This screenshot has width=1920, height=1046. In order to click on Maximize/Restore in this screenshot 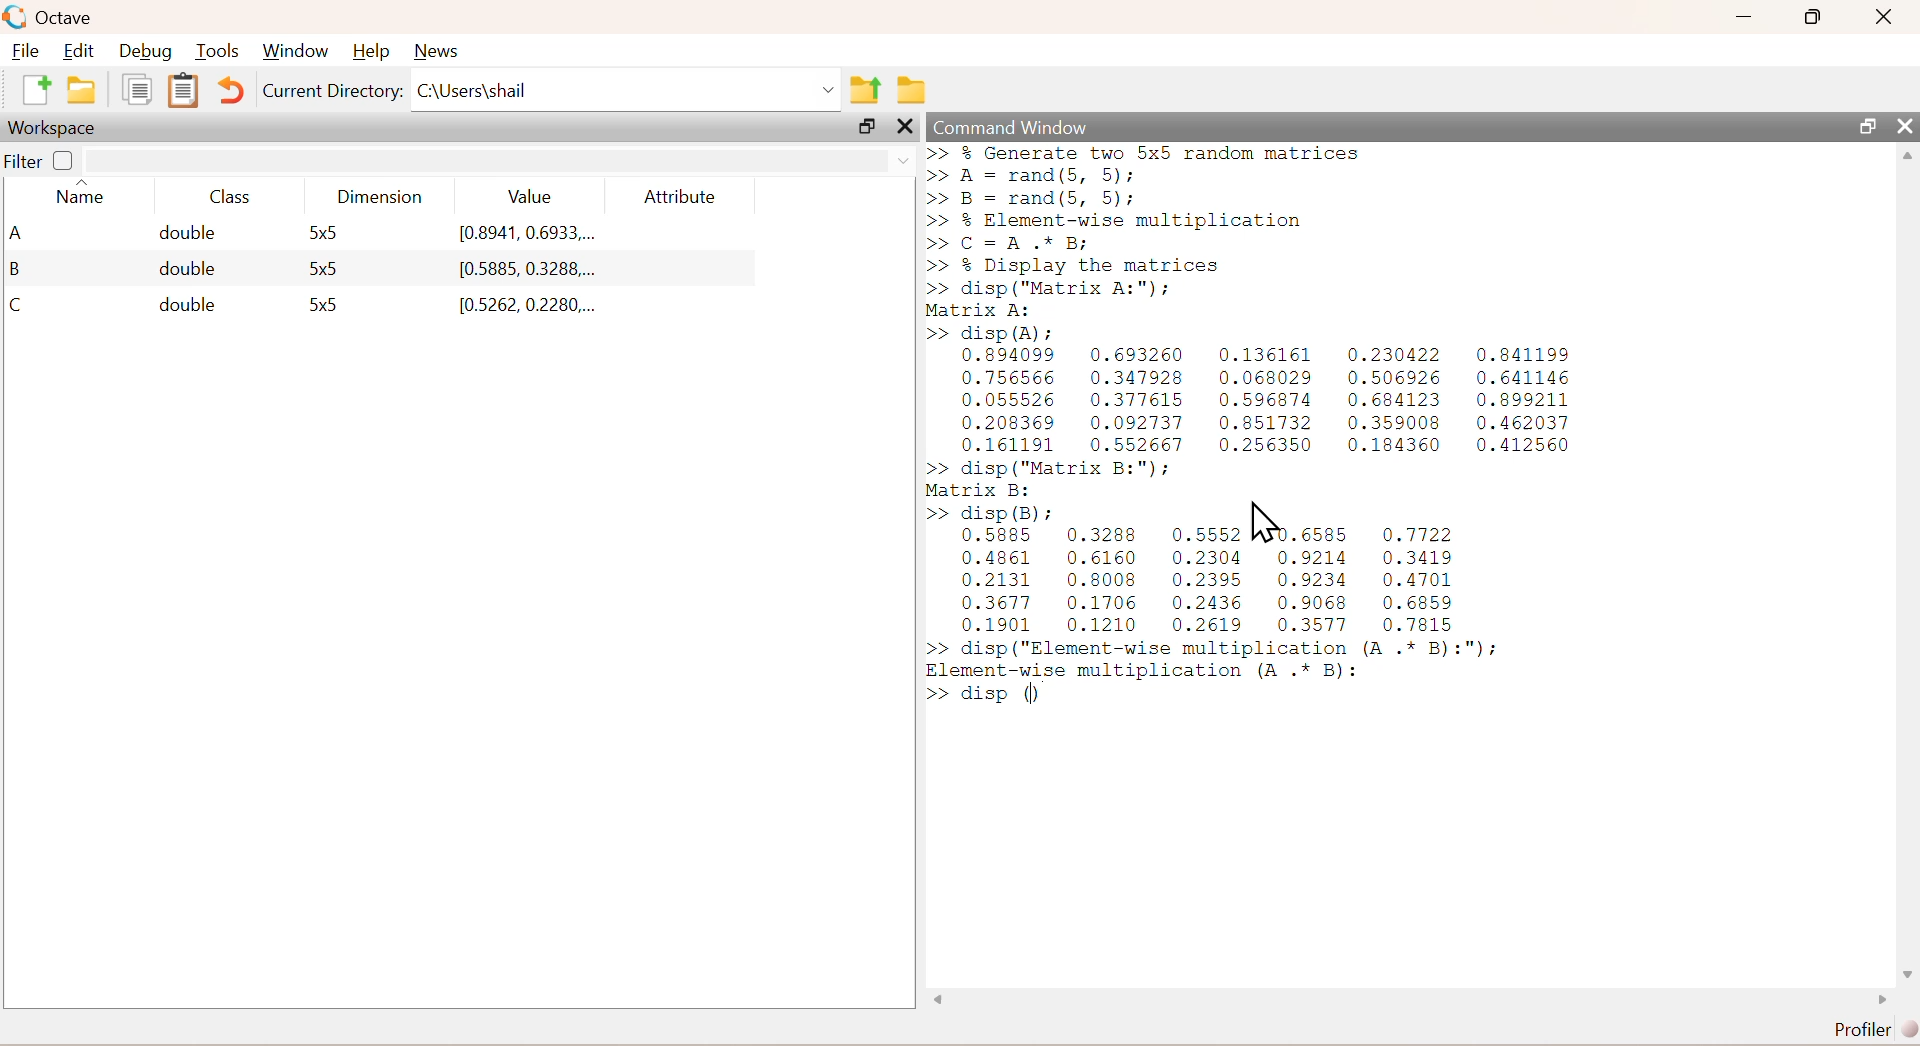, I will do `click(1816, 17)`.